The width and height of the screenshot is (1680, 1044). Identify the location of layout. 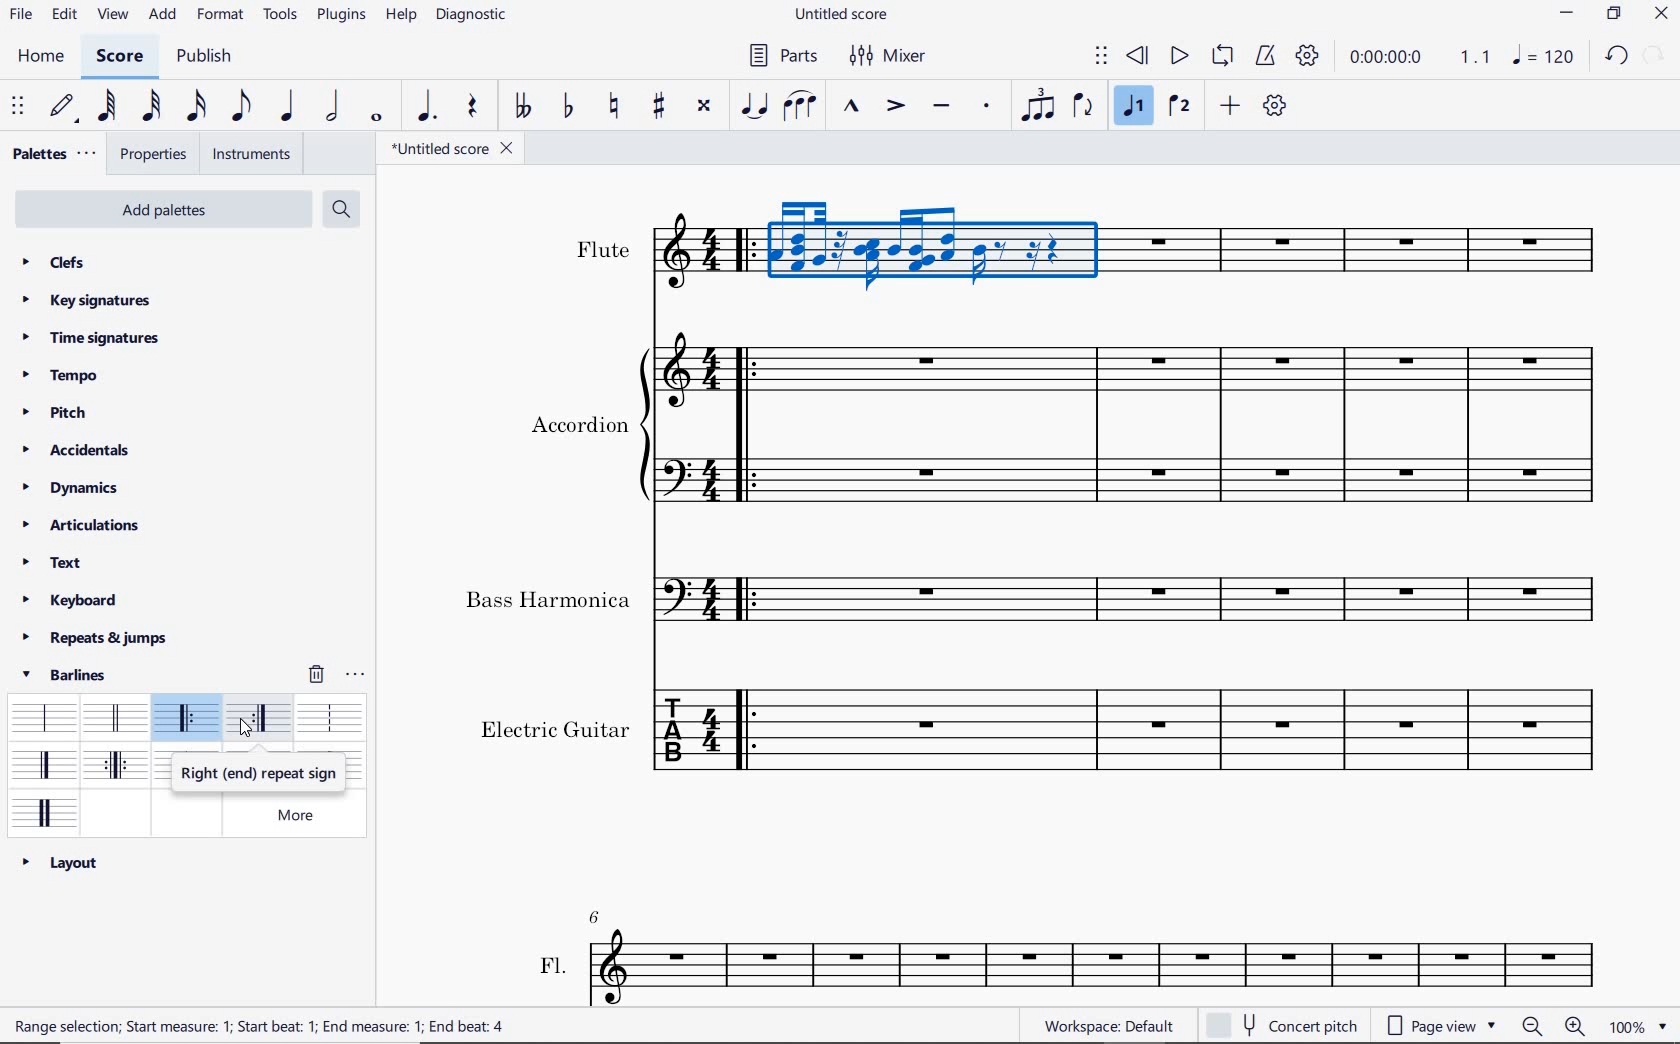
(60, 862).